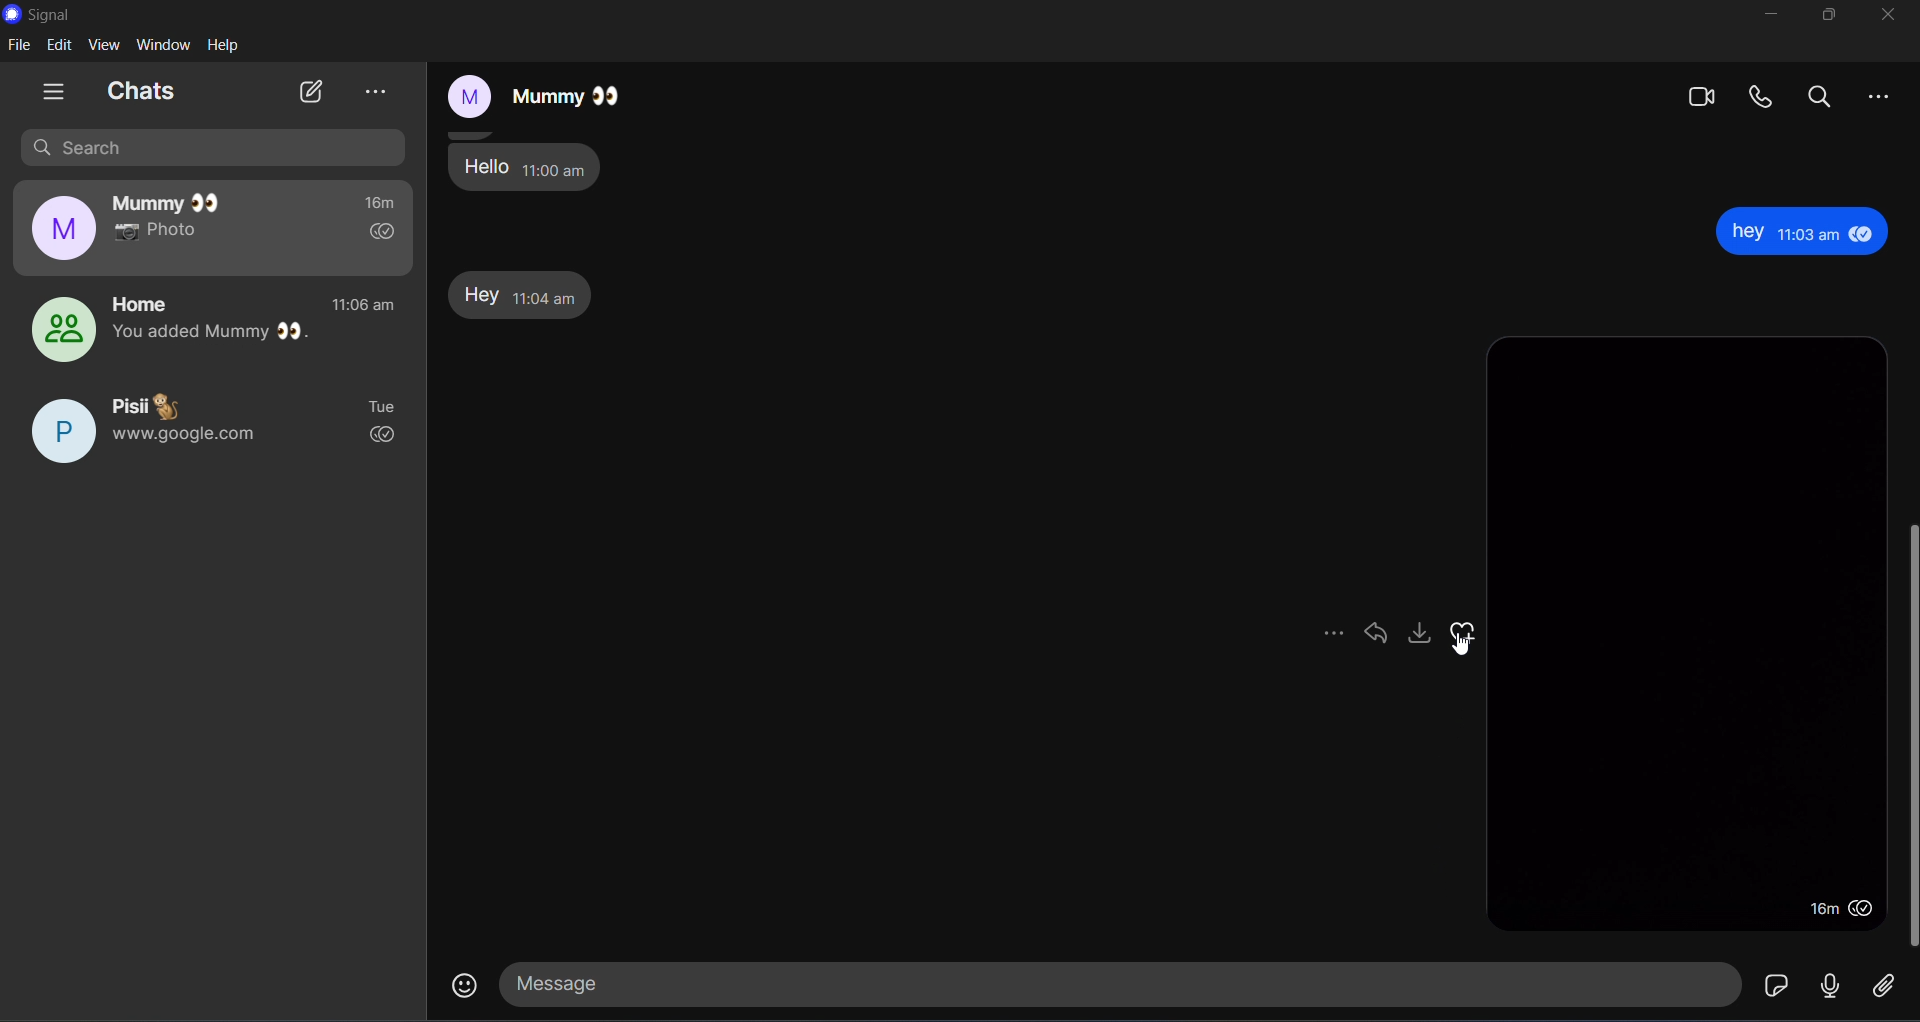  Describe the element at coordinates (213, 228) in the screenshot. I see `mummy chat` at that location.